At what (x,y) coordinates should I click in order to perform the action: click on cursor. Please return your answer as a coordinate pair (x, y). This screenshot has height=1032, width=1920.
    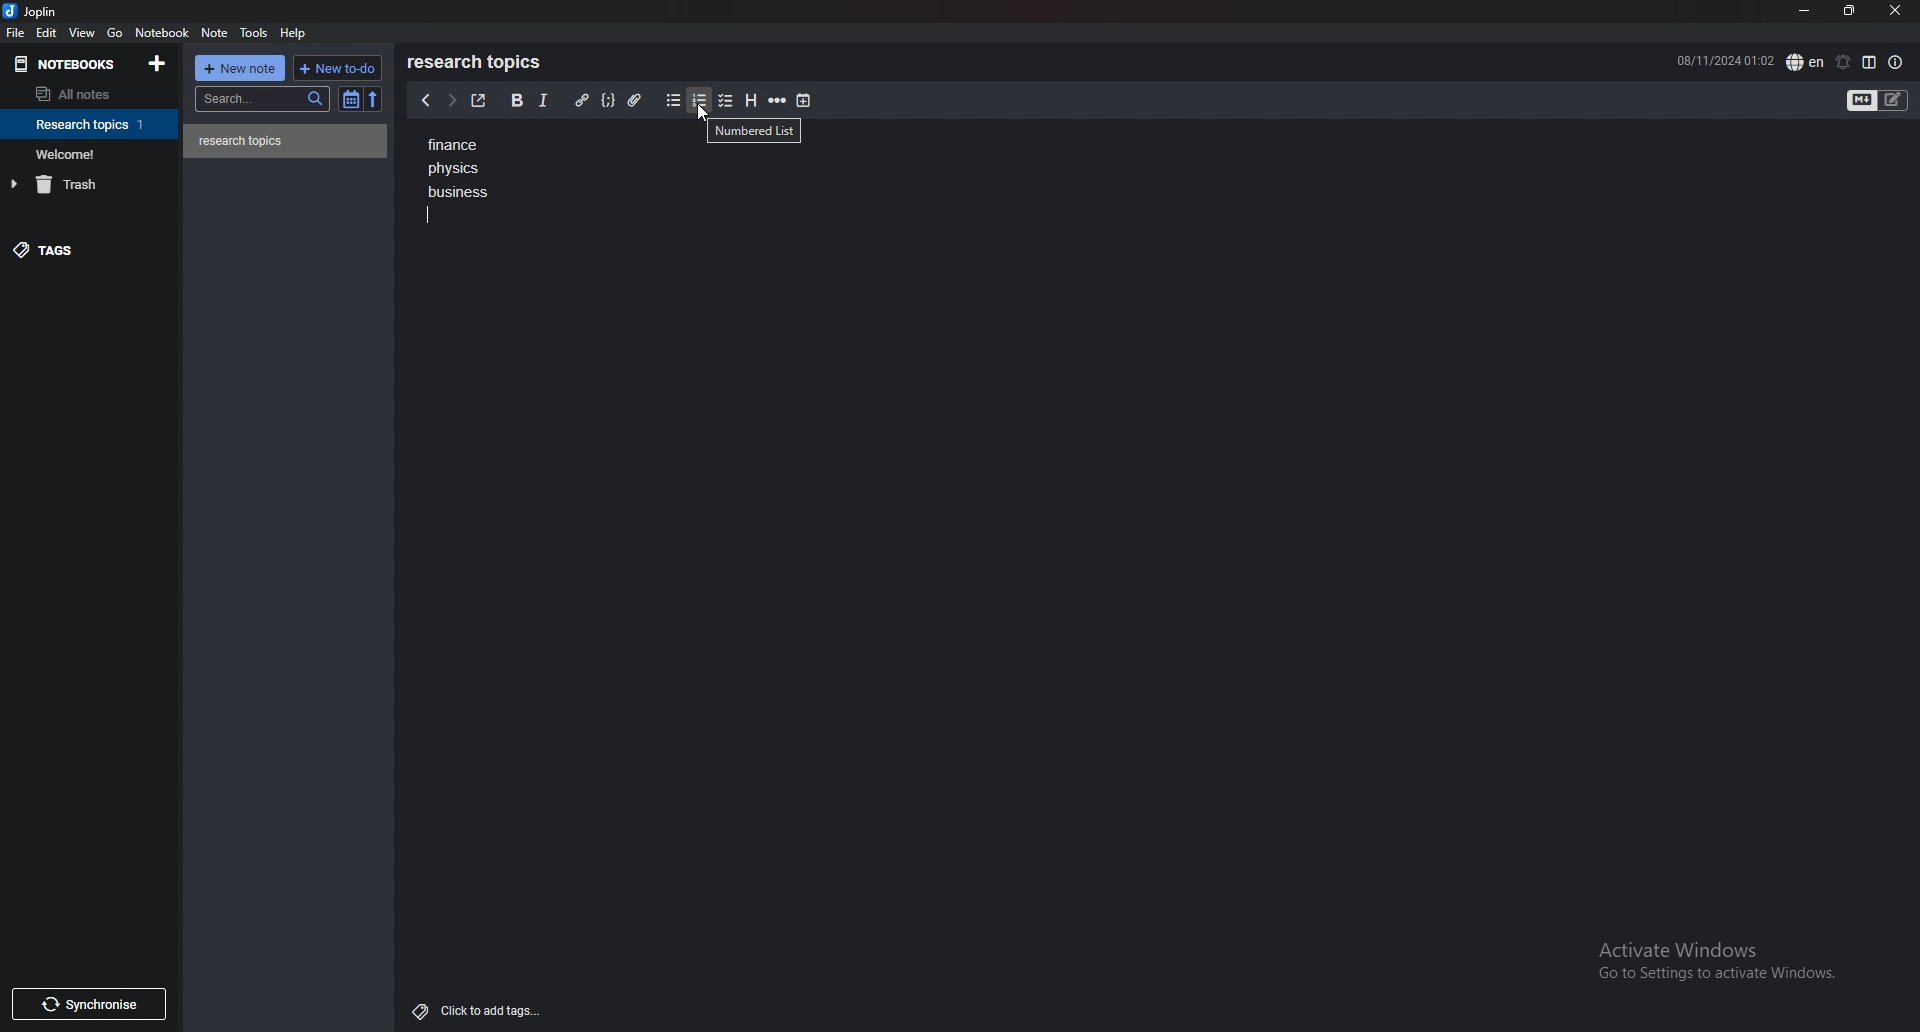
    Looking at the image, I should click on (704, 116).